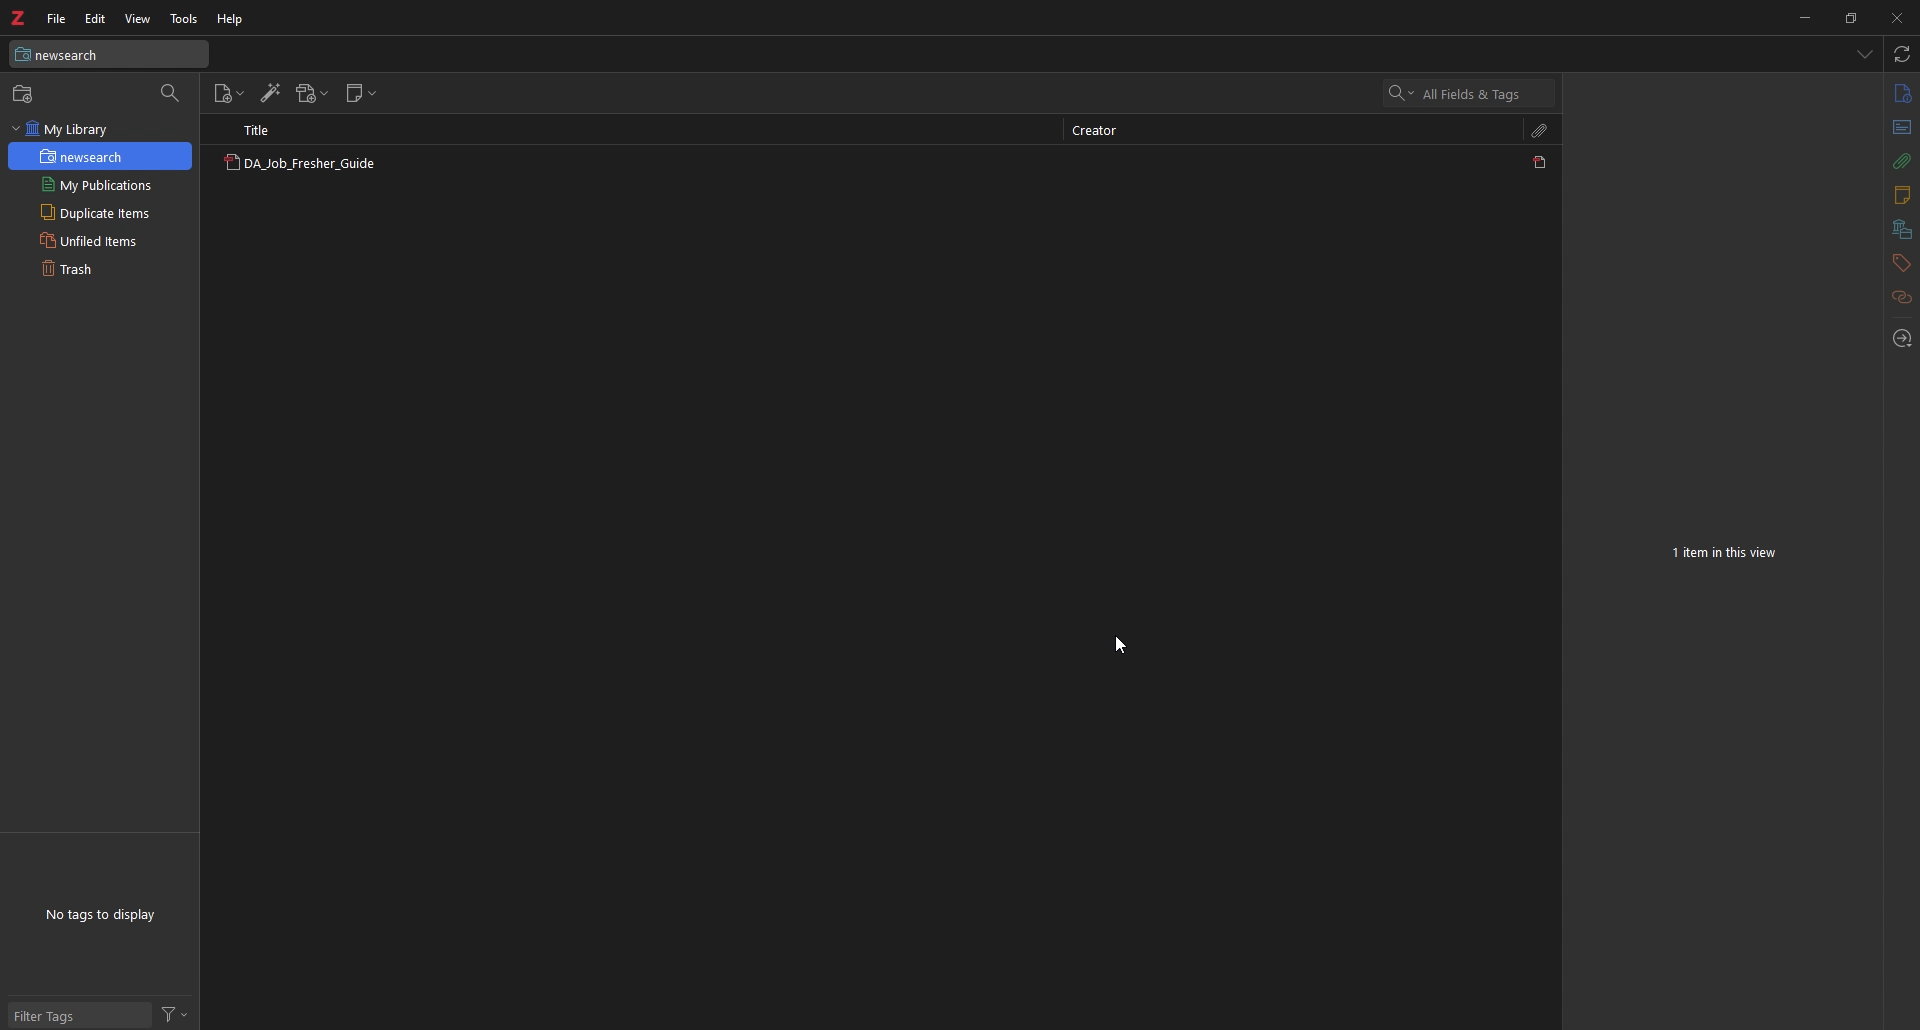 Image resolution: width=1920 pixels, height=1030 pixels. What do you see at coordinates (1903, 53) in the screenshot?
I see `sync with zotero.org` at bounding box center [1903, 53].